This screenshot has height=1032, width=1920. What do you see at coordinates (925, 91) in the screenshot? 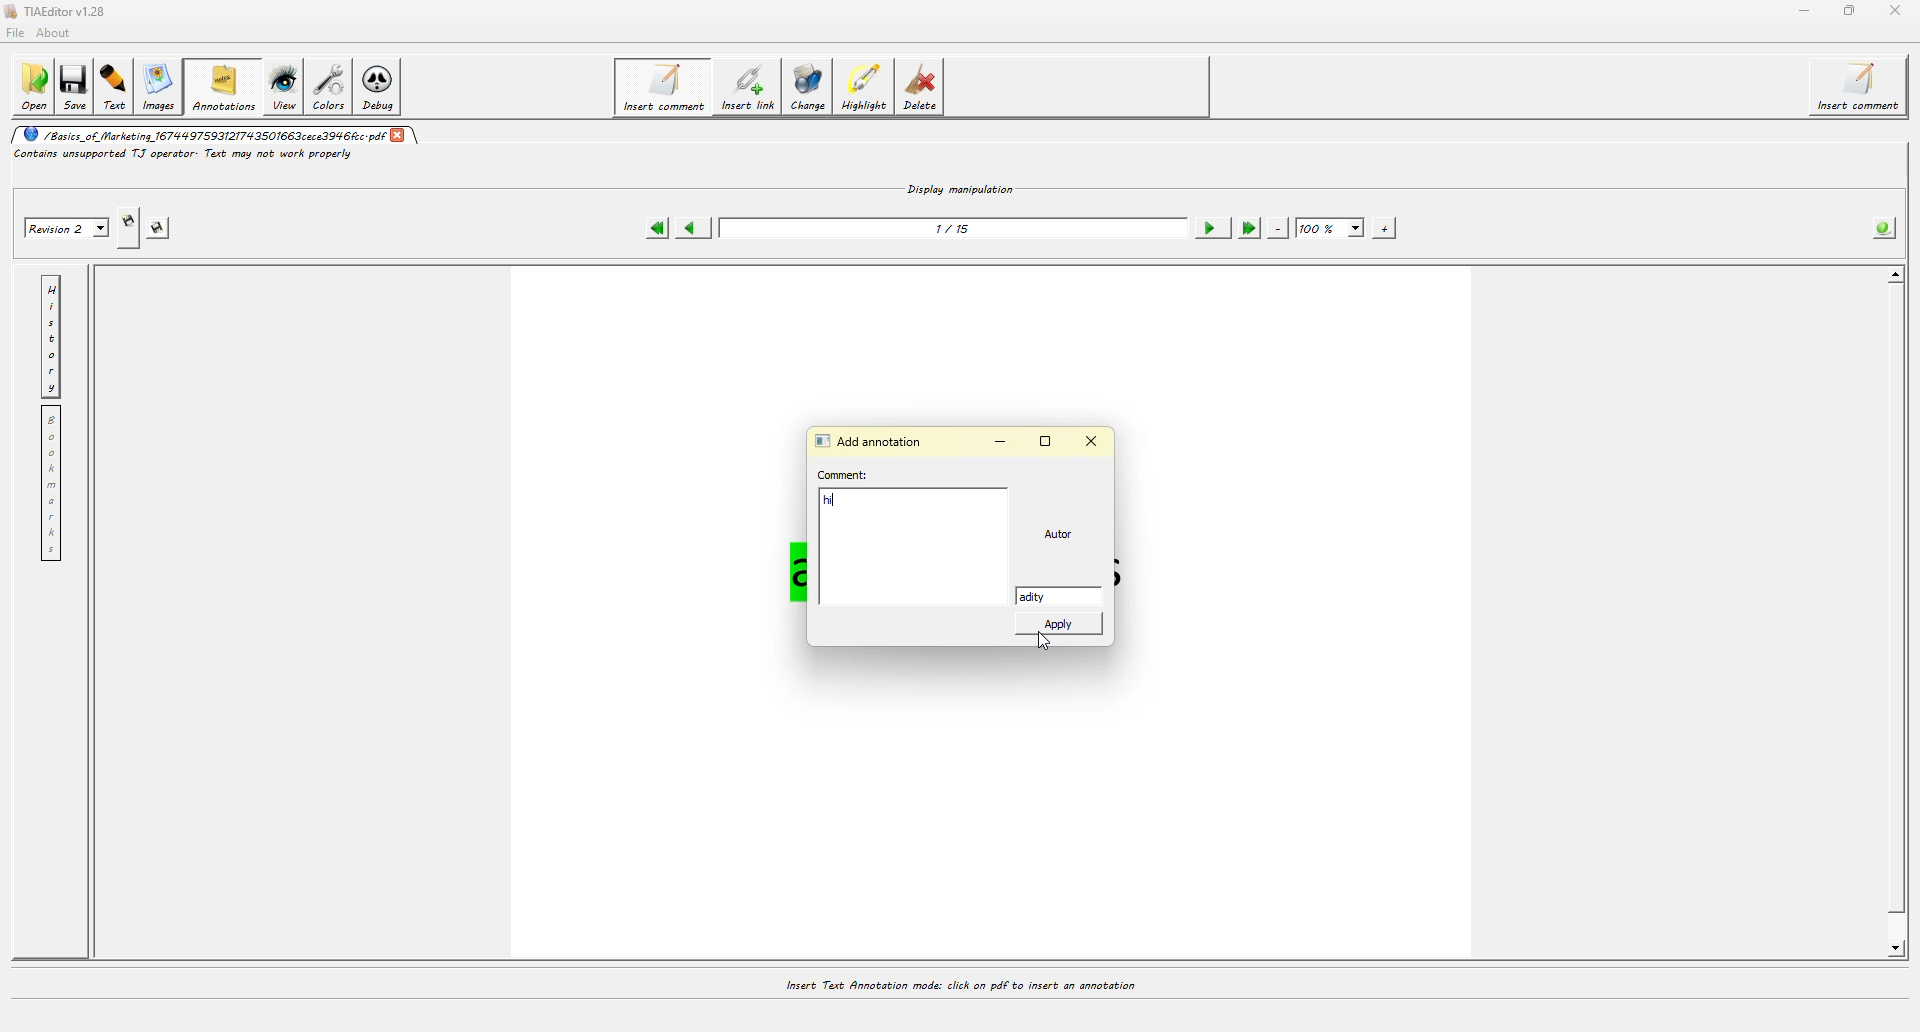
I see `delete` at bounding box center [925, 91].